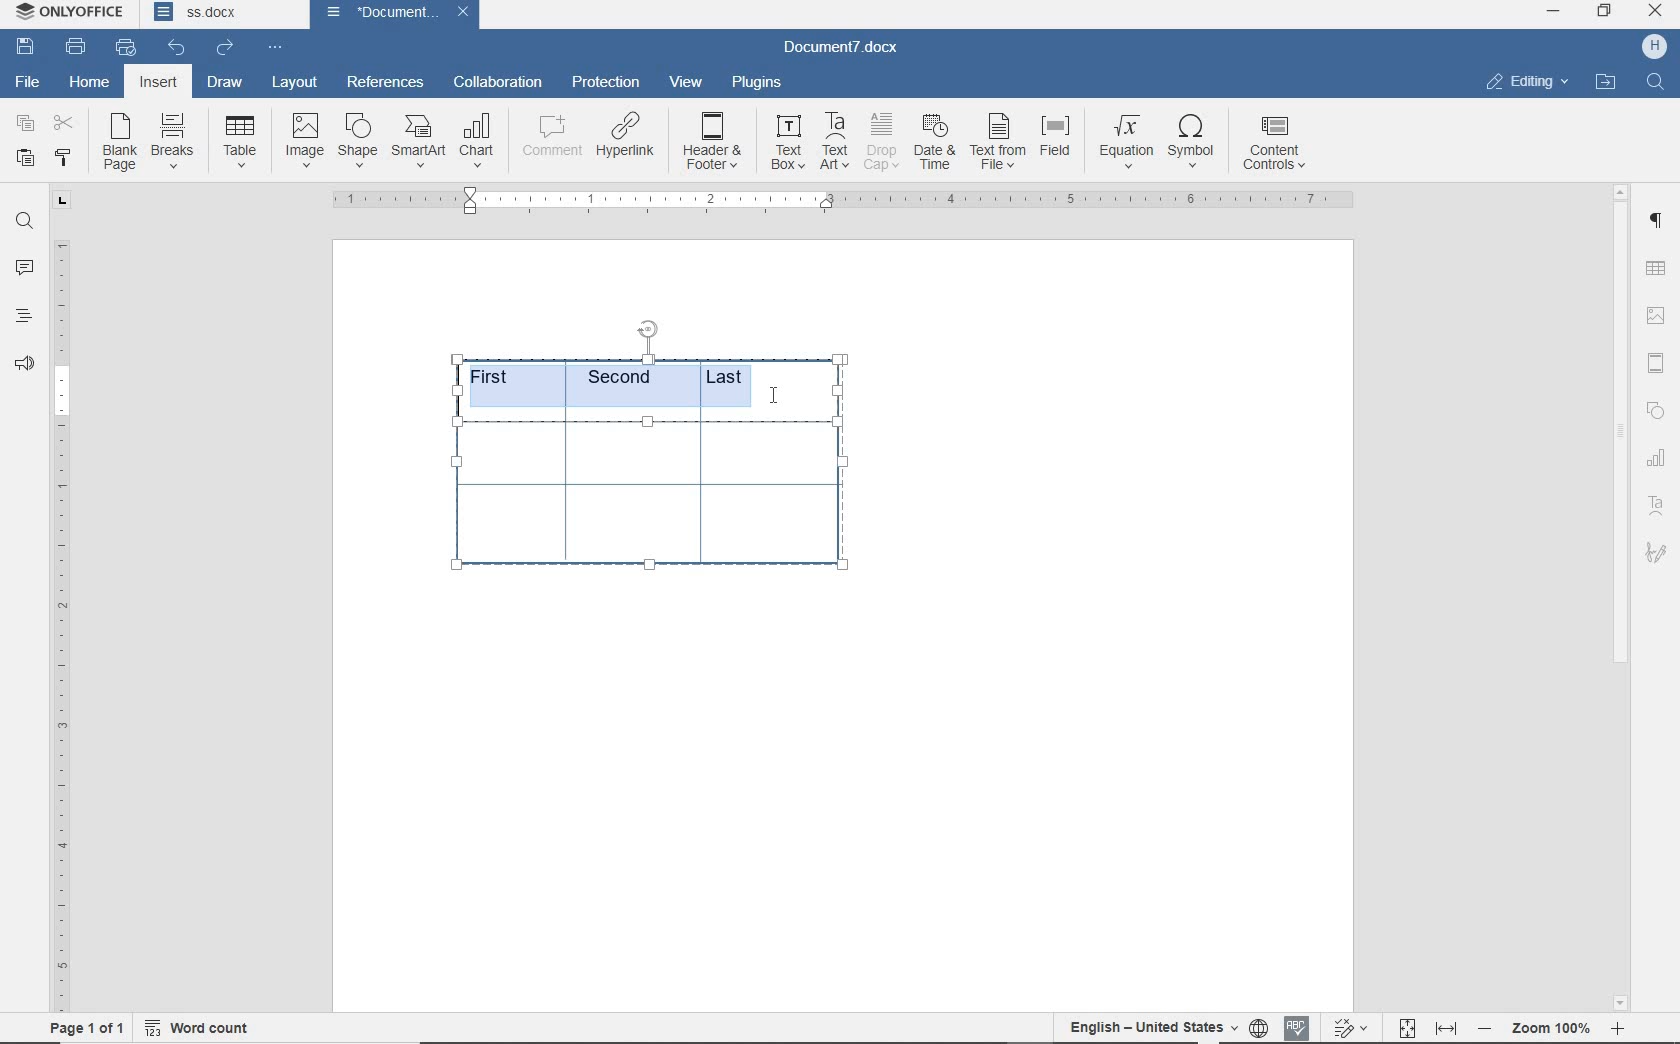 This screenshot has height=1044, width=1680. What do you see at coordinates (64, 125) in the screenshot?
I see `cut` at bounding box center [64, 125].